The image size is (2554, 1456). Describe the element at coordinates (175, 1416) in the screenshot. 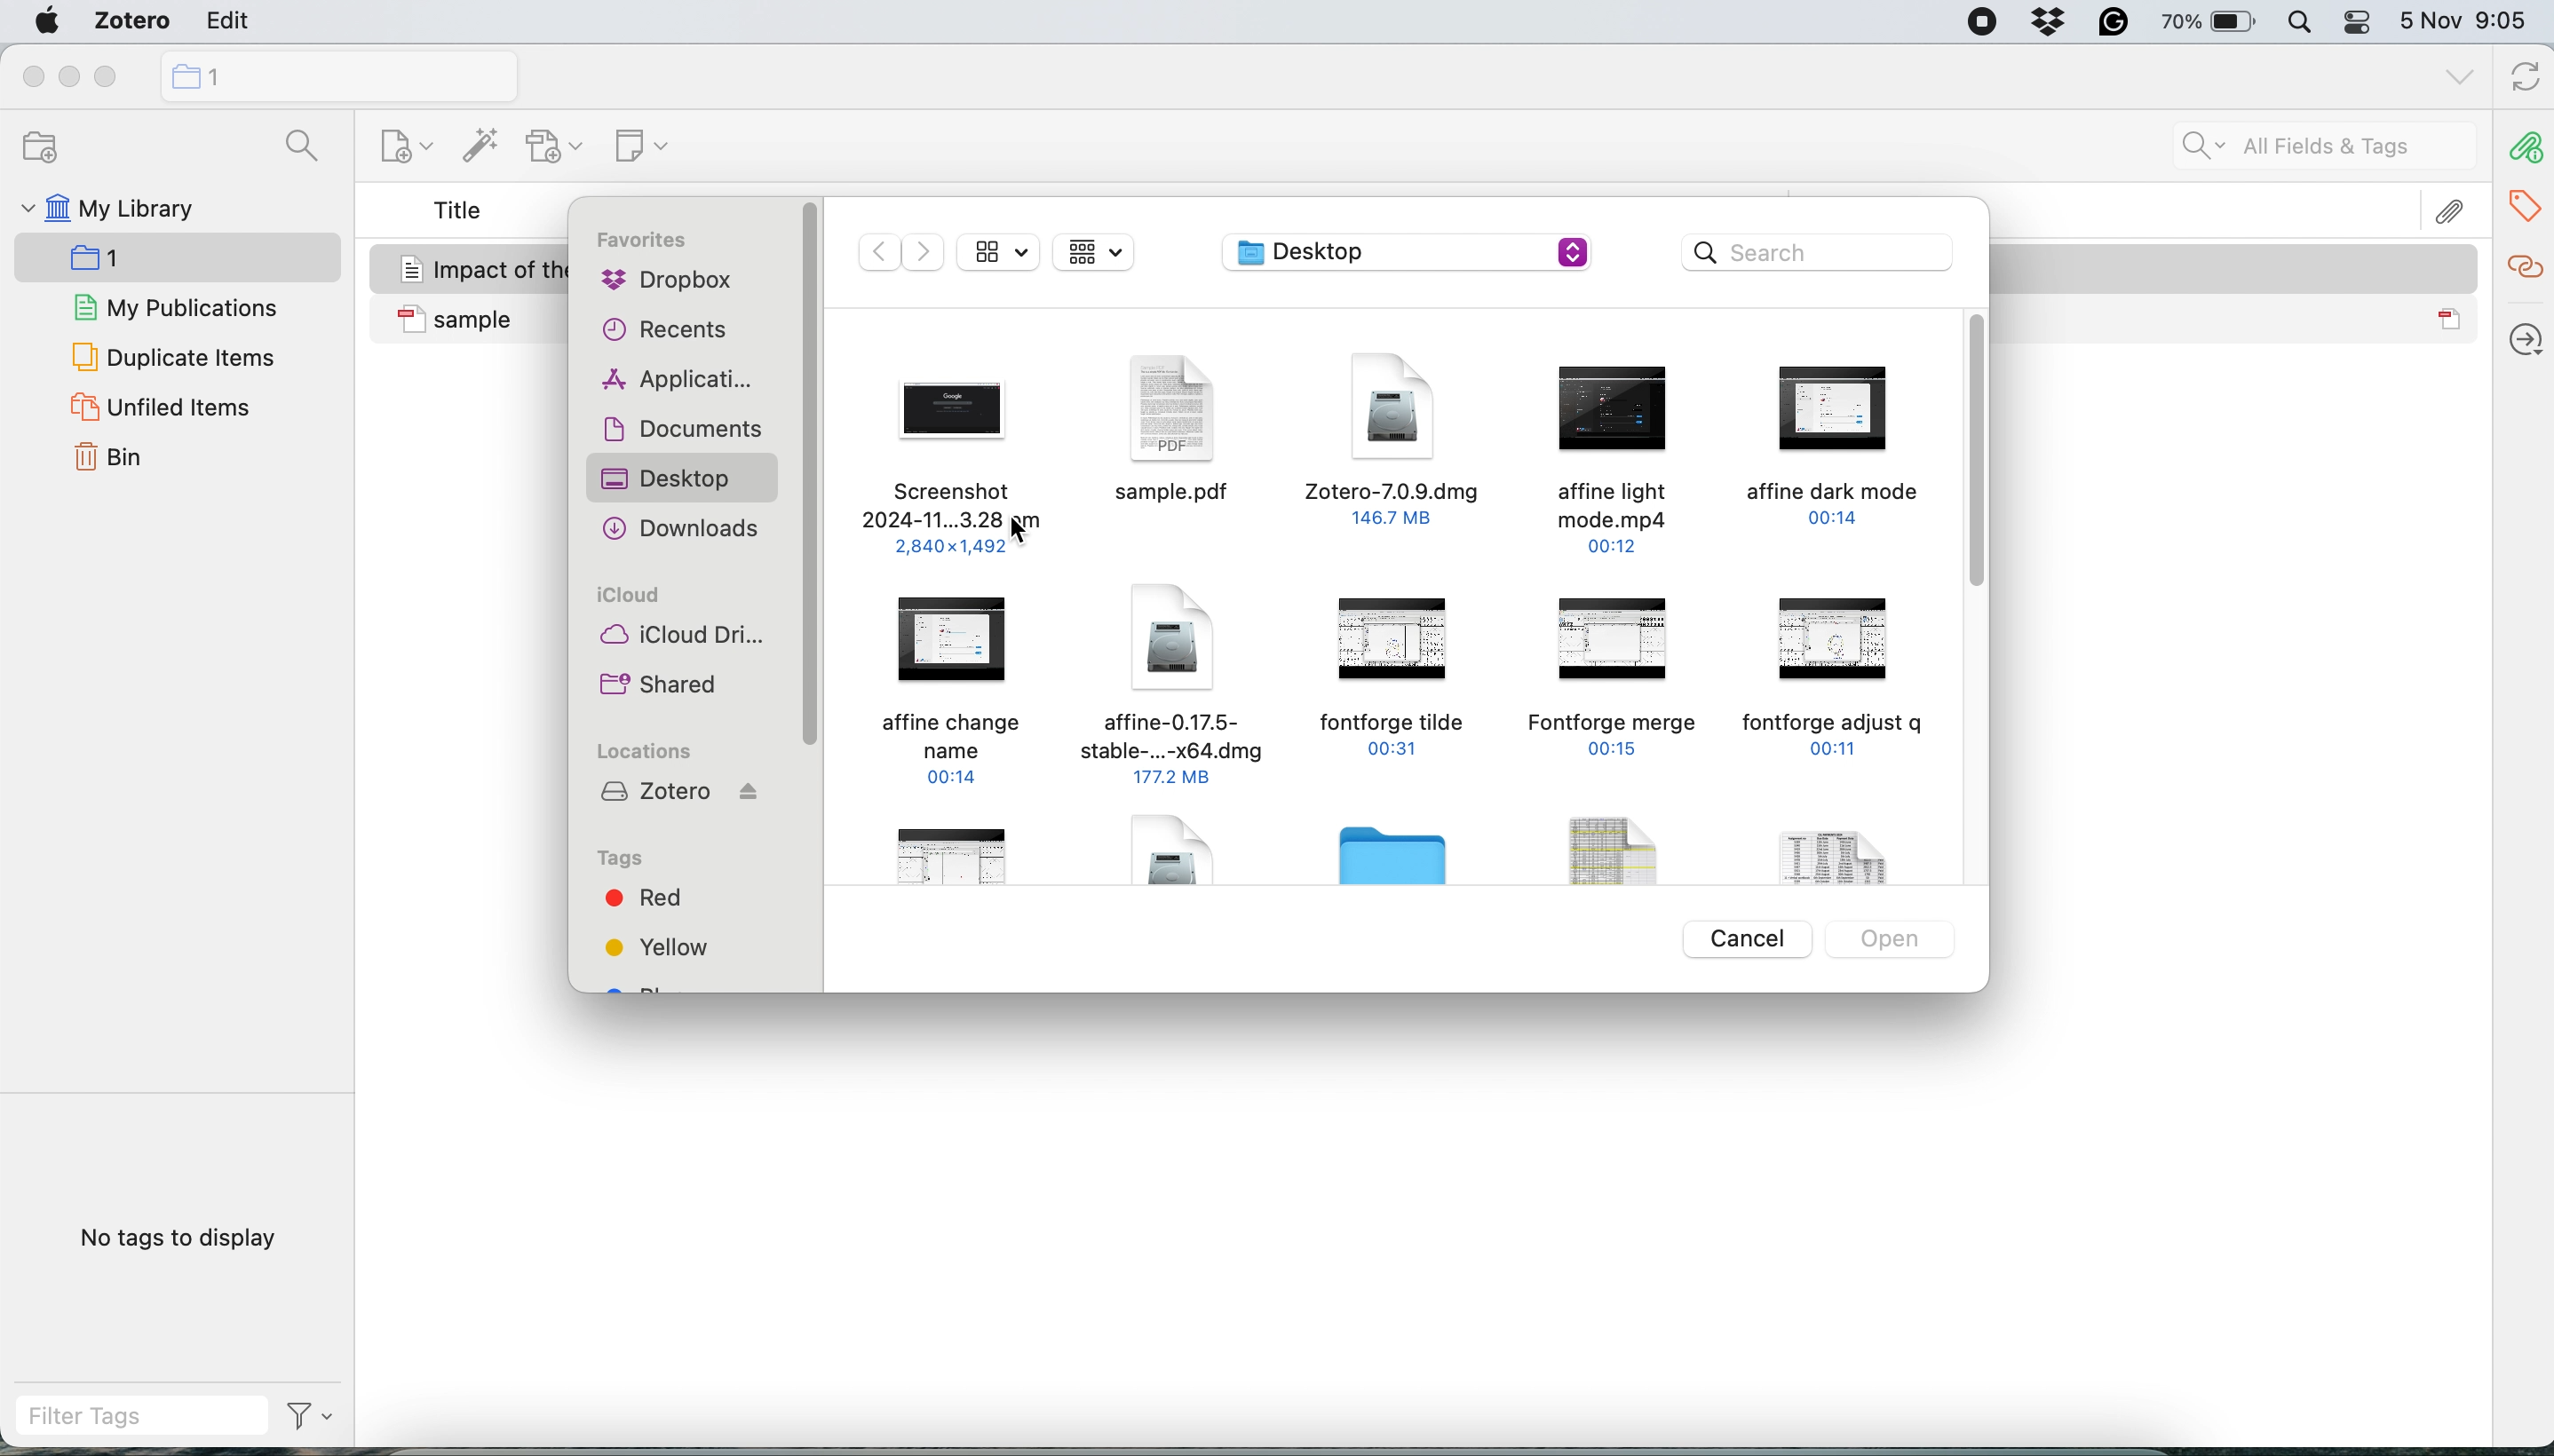

I see `filter tags` at that location.